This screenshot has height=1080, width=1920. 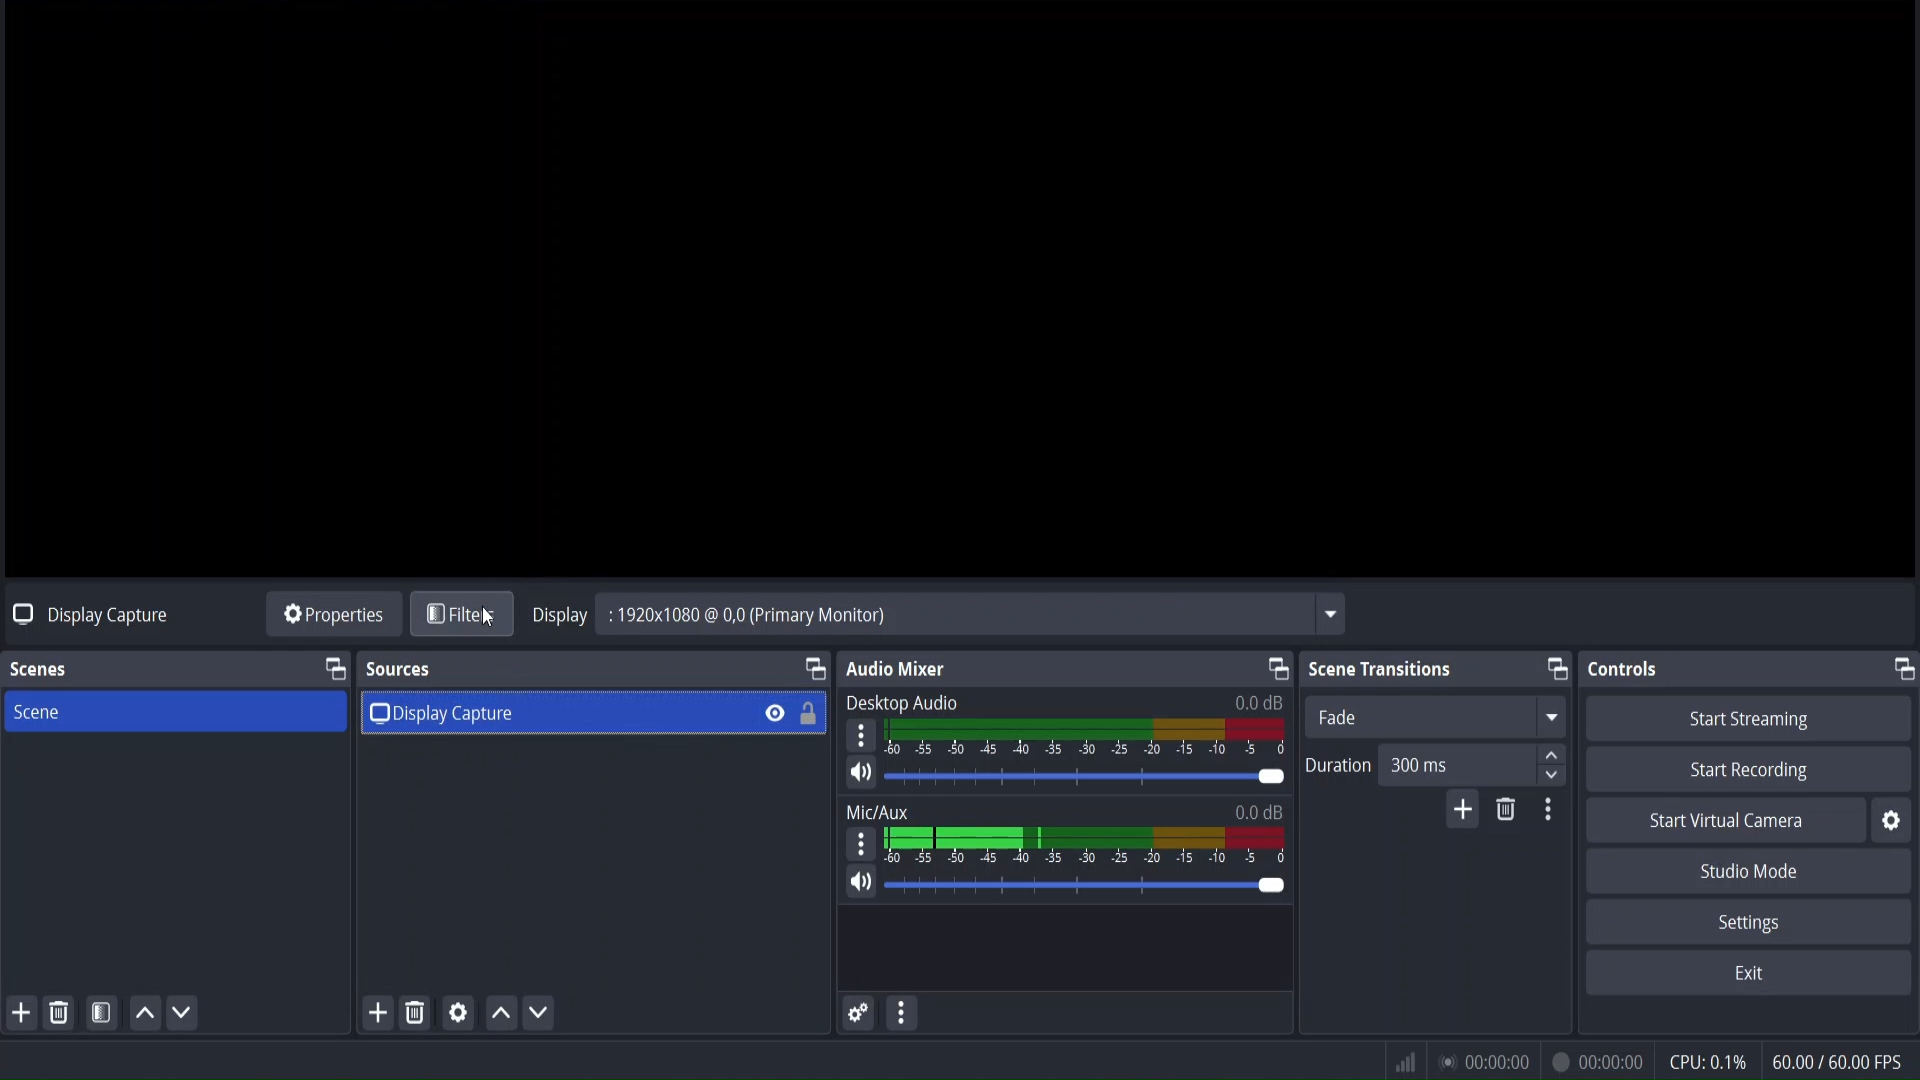 What do you see at coordinates (862, 883) in the screenshot?
I see `mute` at bounding box center [862, 883].